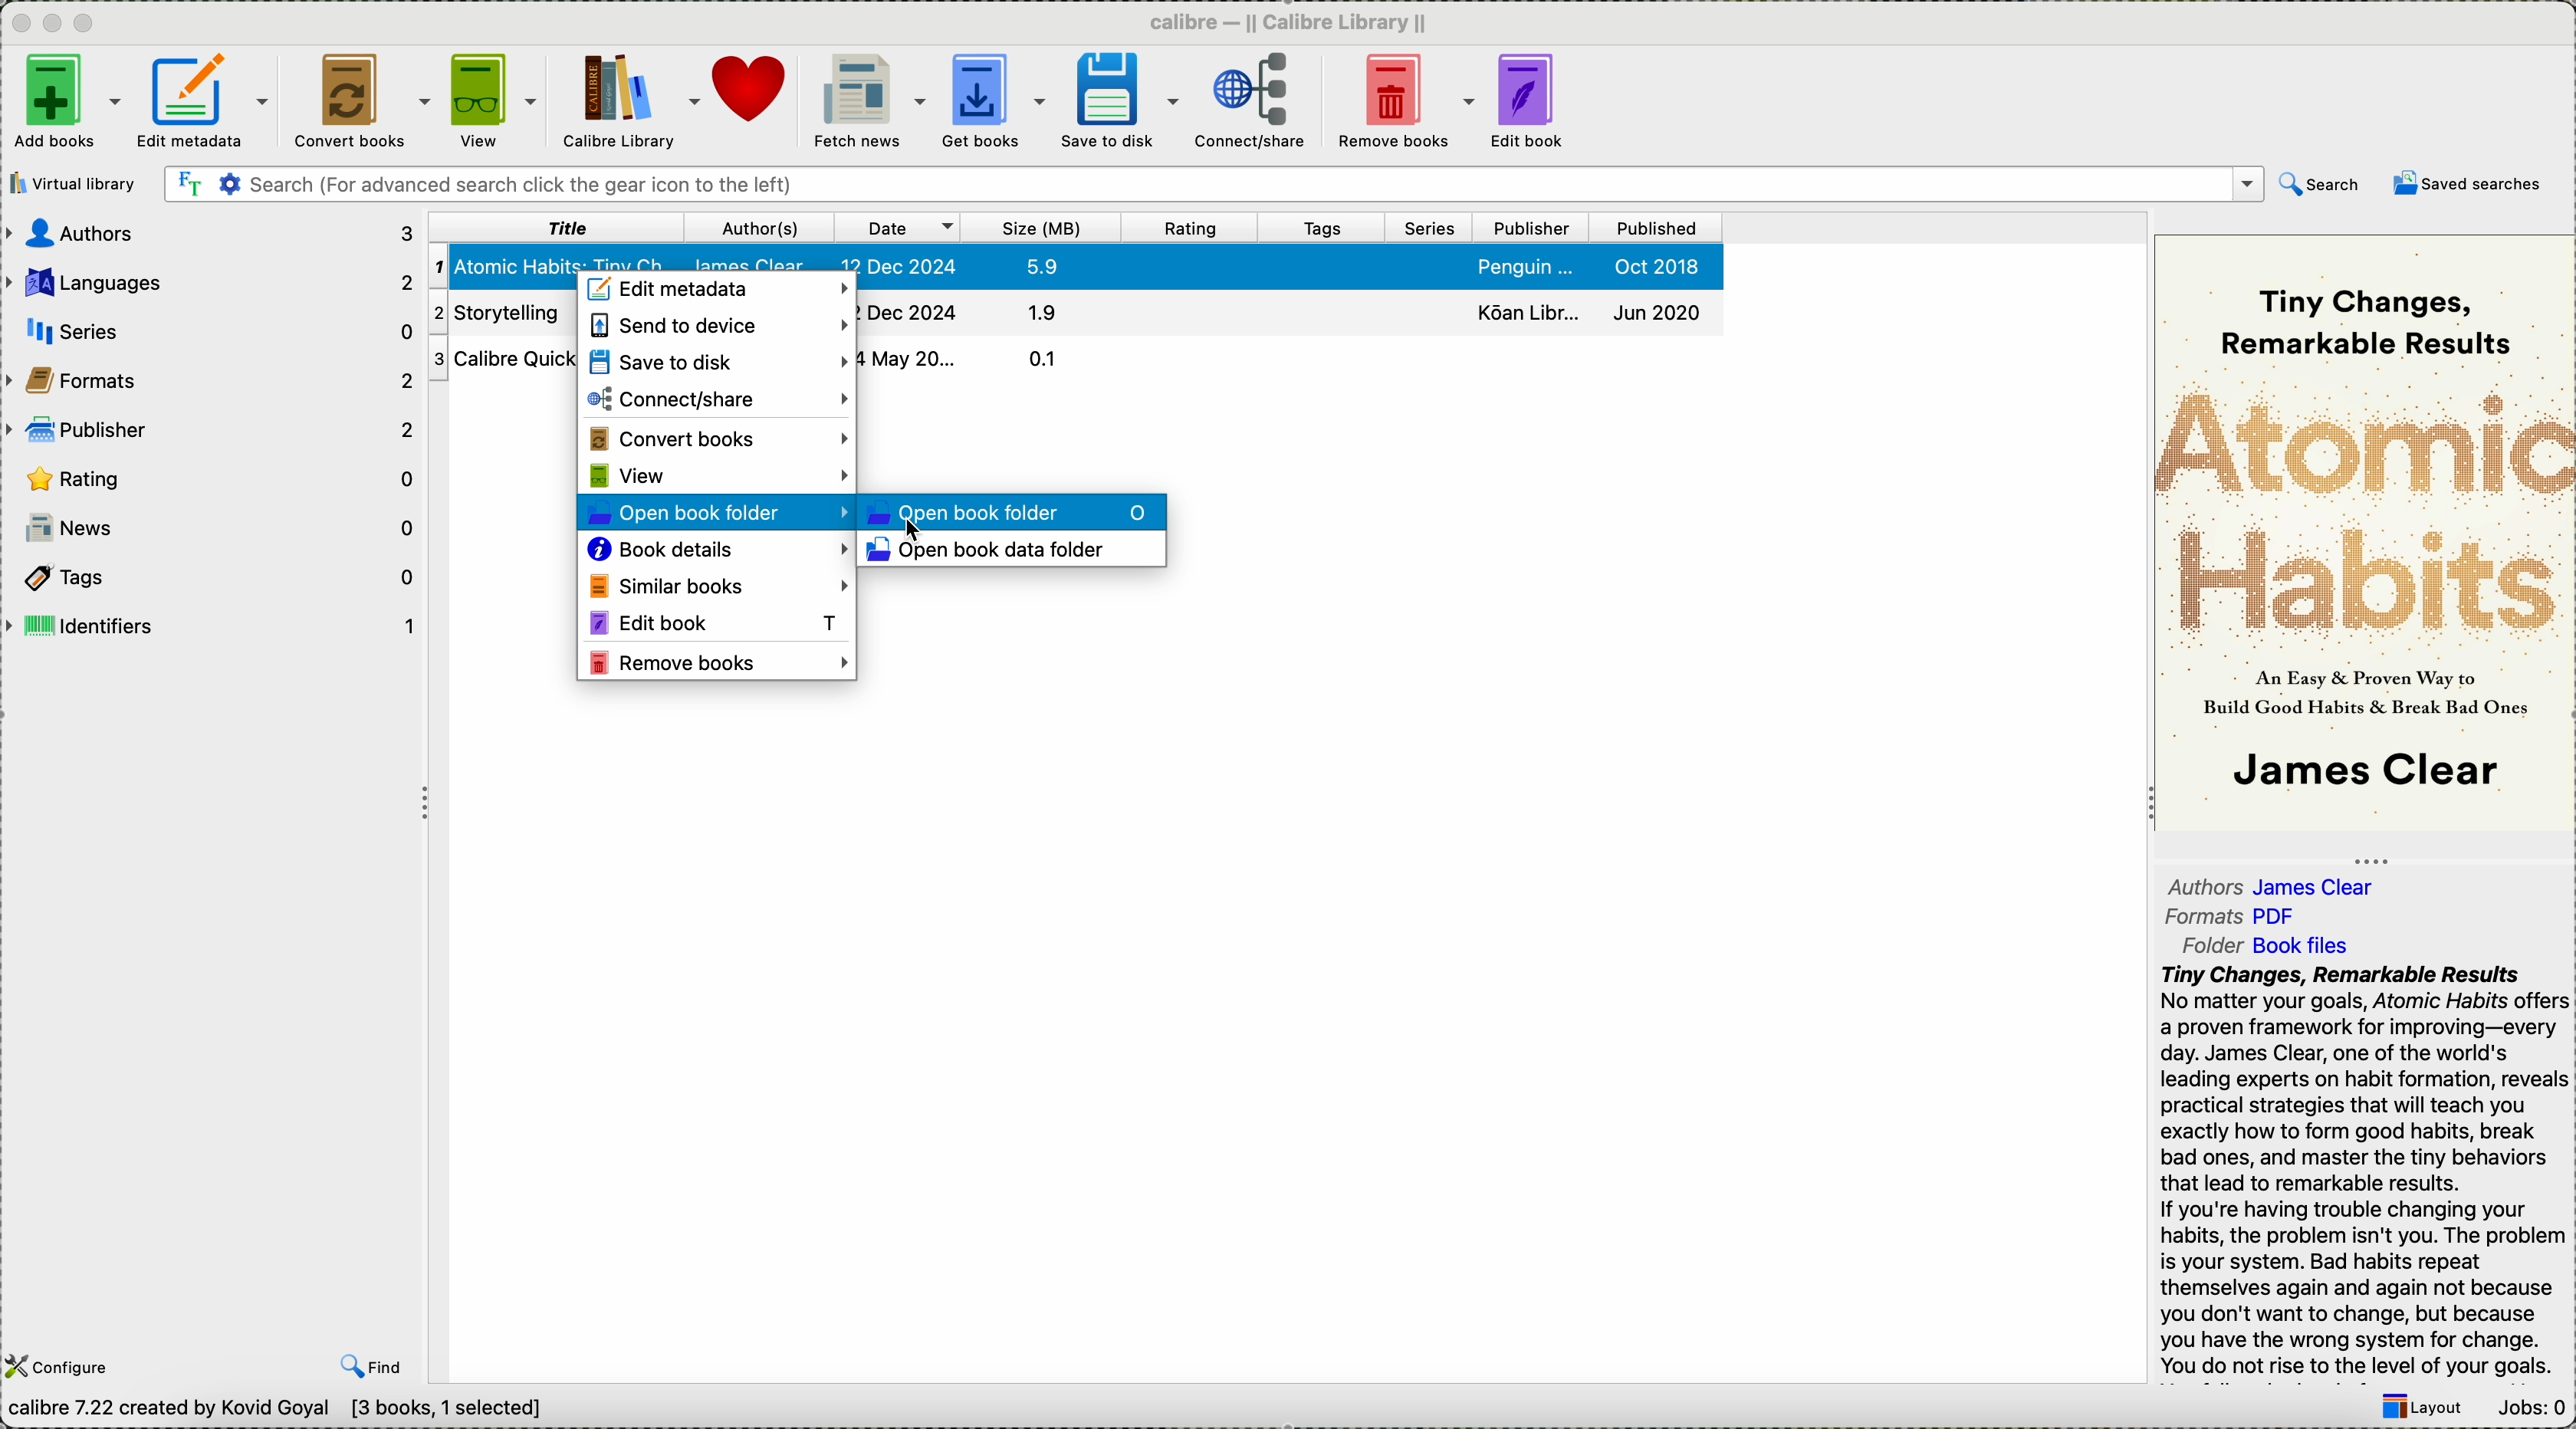  I want to click on series, so click(1436, 229).